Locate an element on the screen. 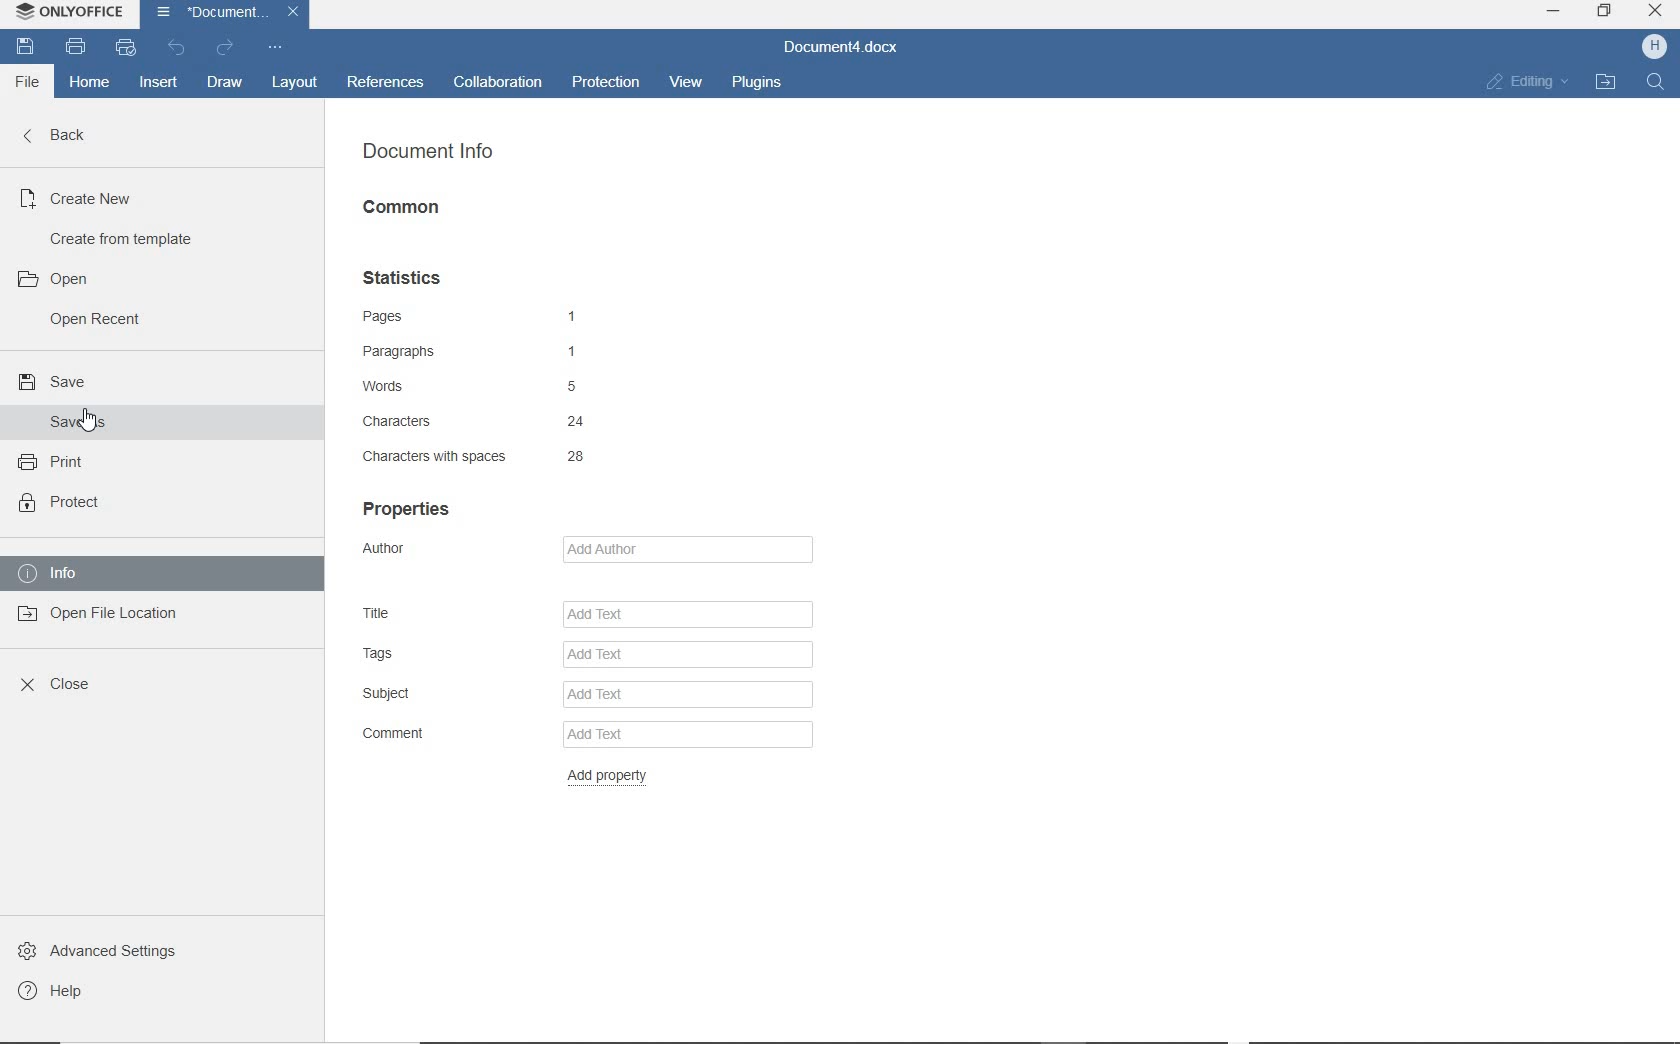  statistics is located at coordinates (406, 280).